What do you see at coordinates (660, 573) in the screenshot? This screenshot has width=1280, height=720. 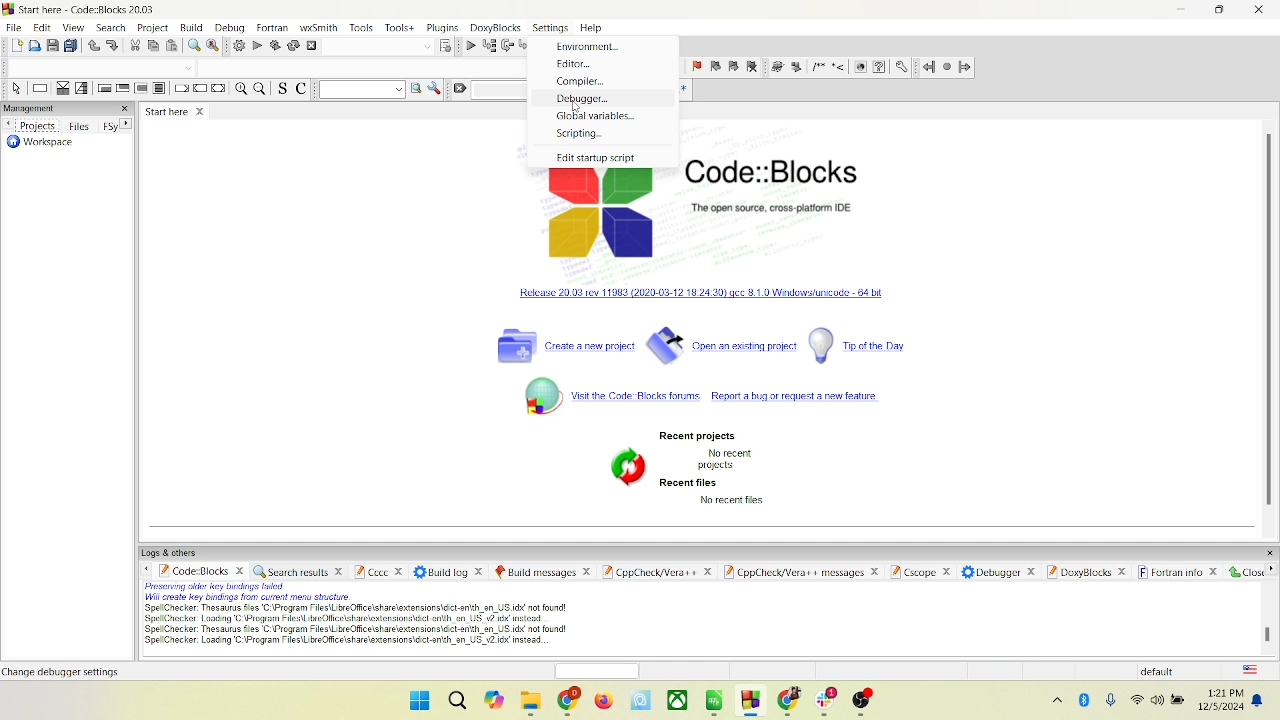 I see `cppcheck/Vera++` at bounding box center [660, 573].